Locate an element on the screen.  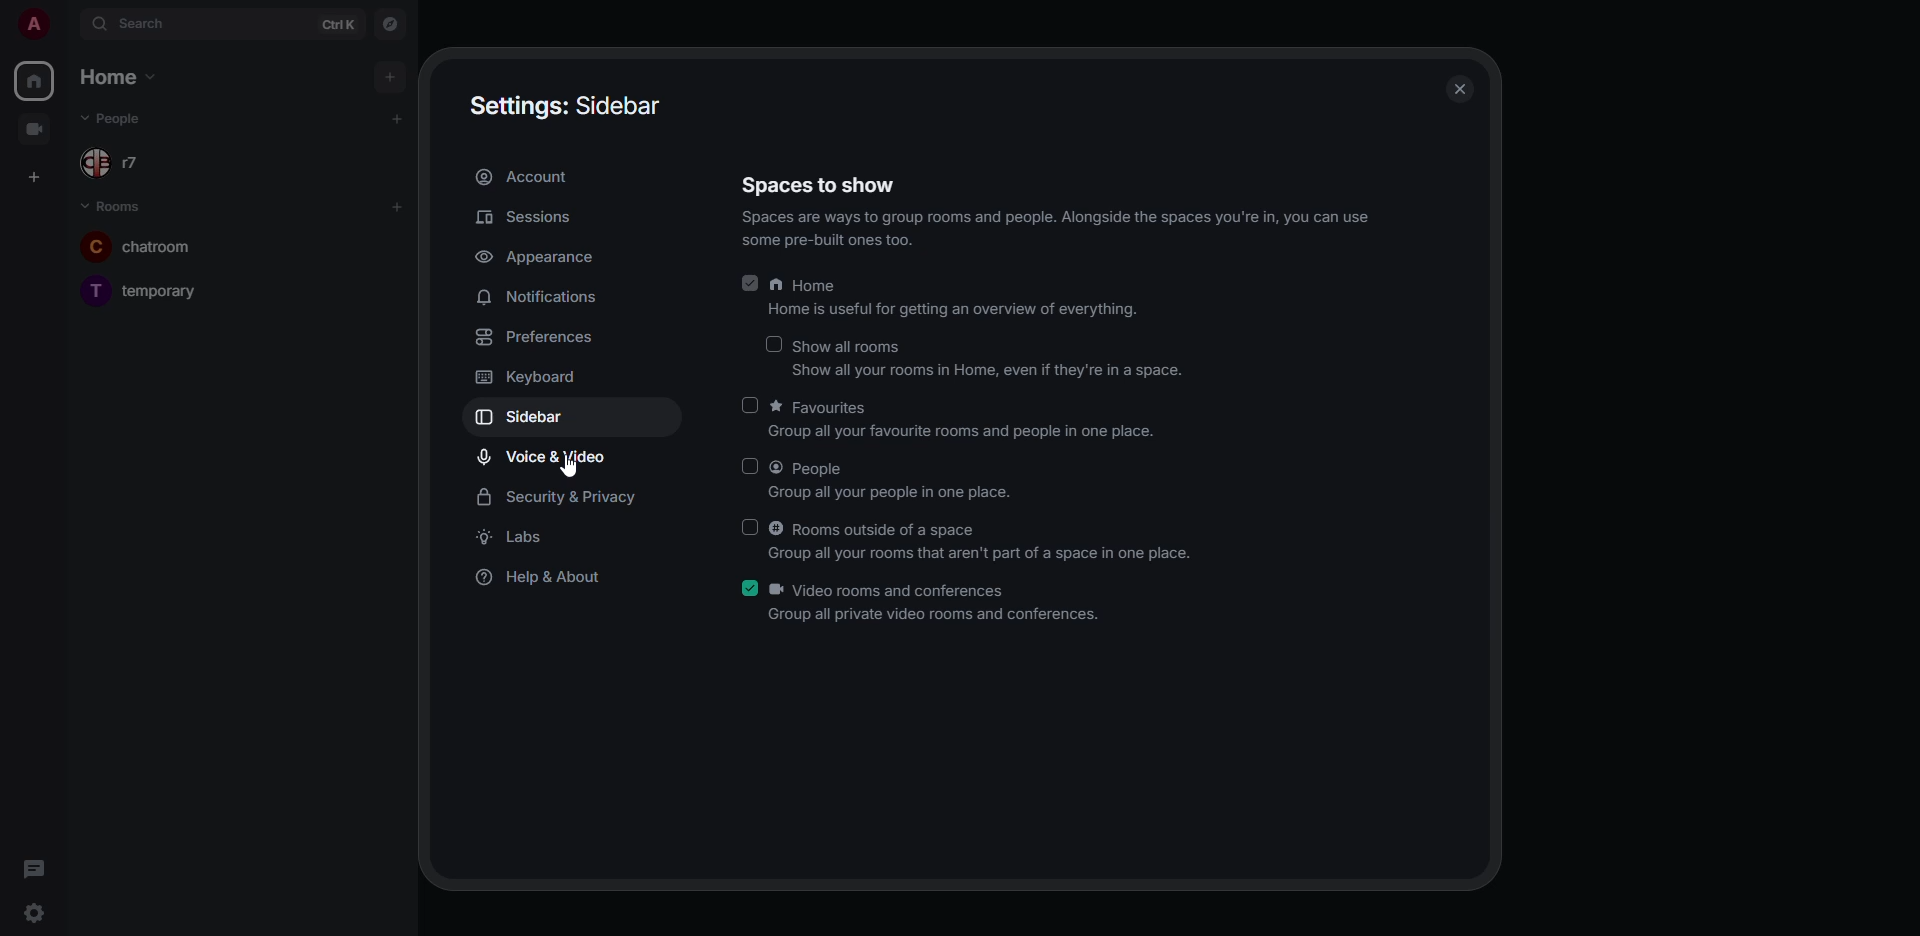
click to enable is located at coordinates (748, 404).